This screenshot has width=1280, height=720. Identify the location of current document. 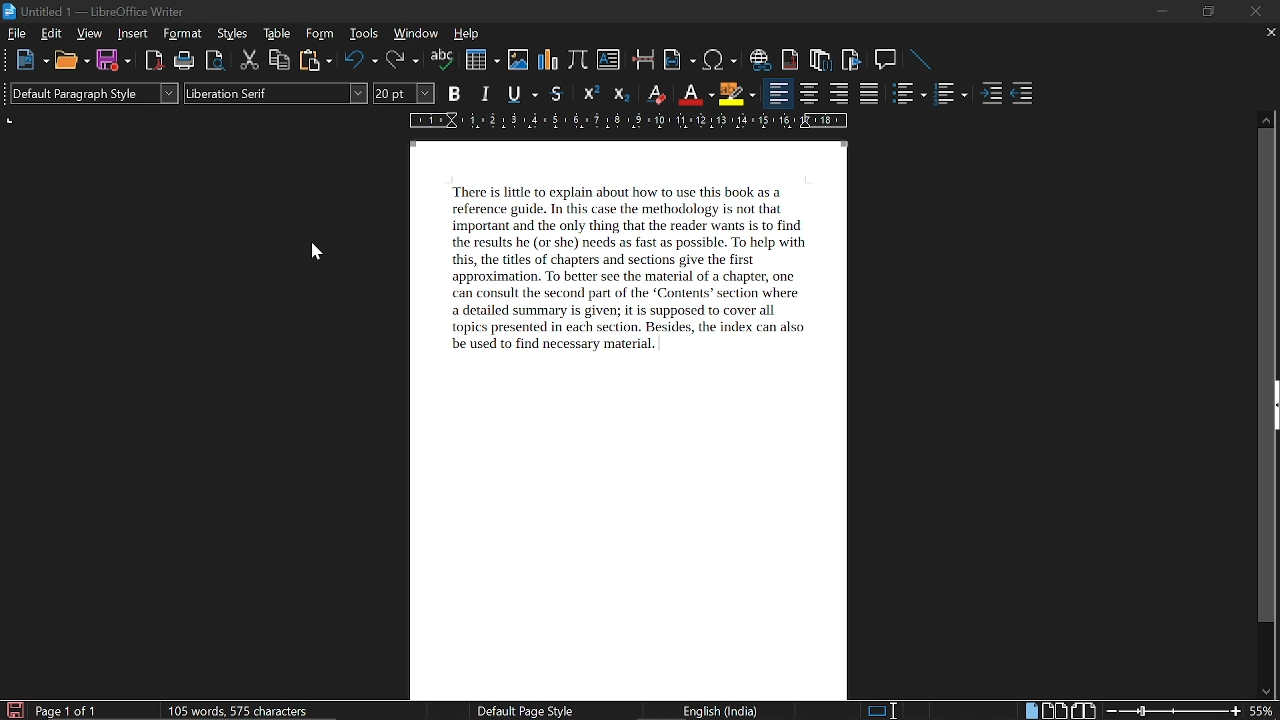
(631, 419).